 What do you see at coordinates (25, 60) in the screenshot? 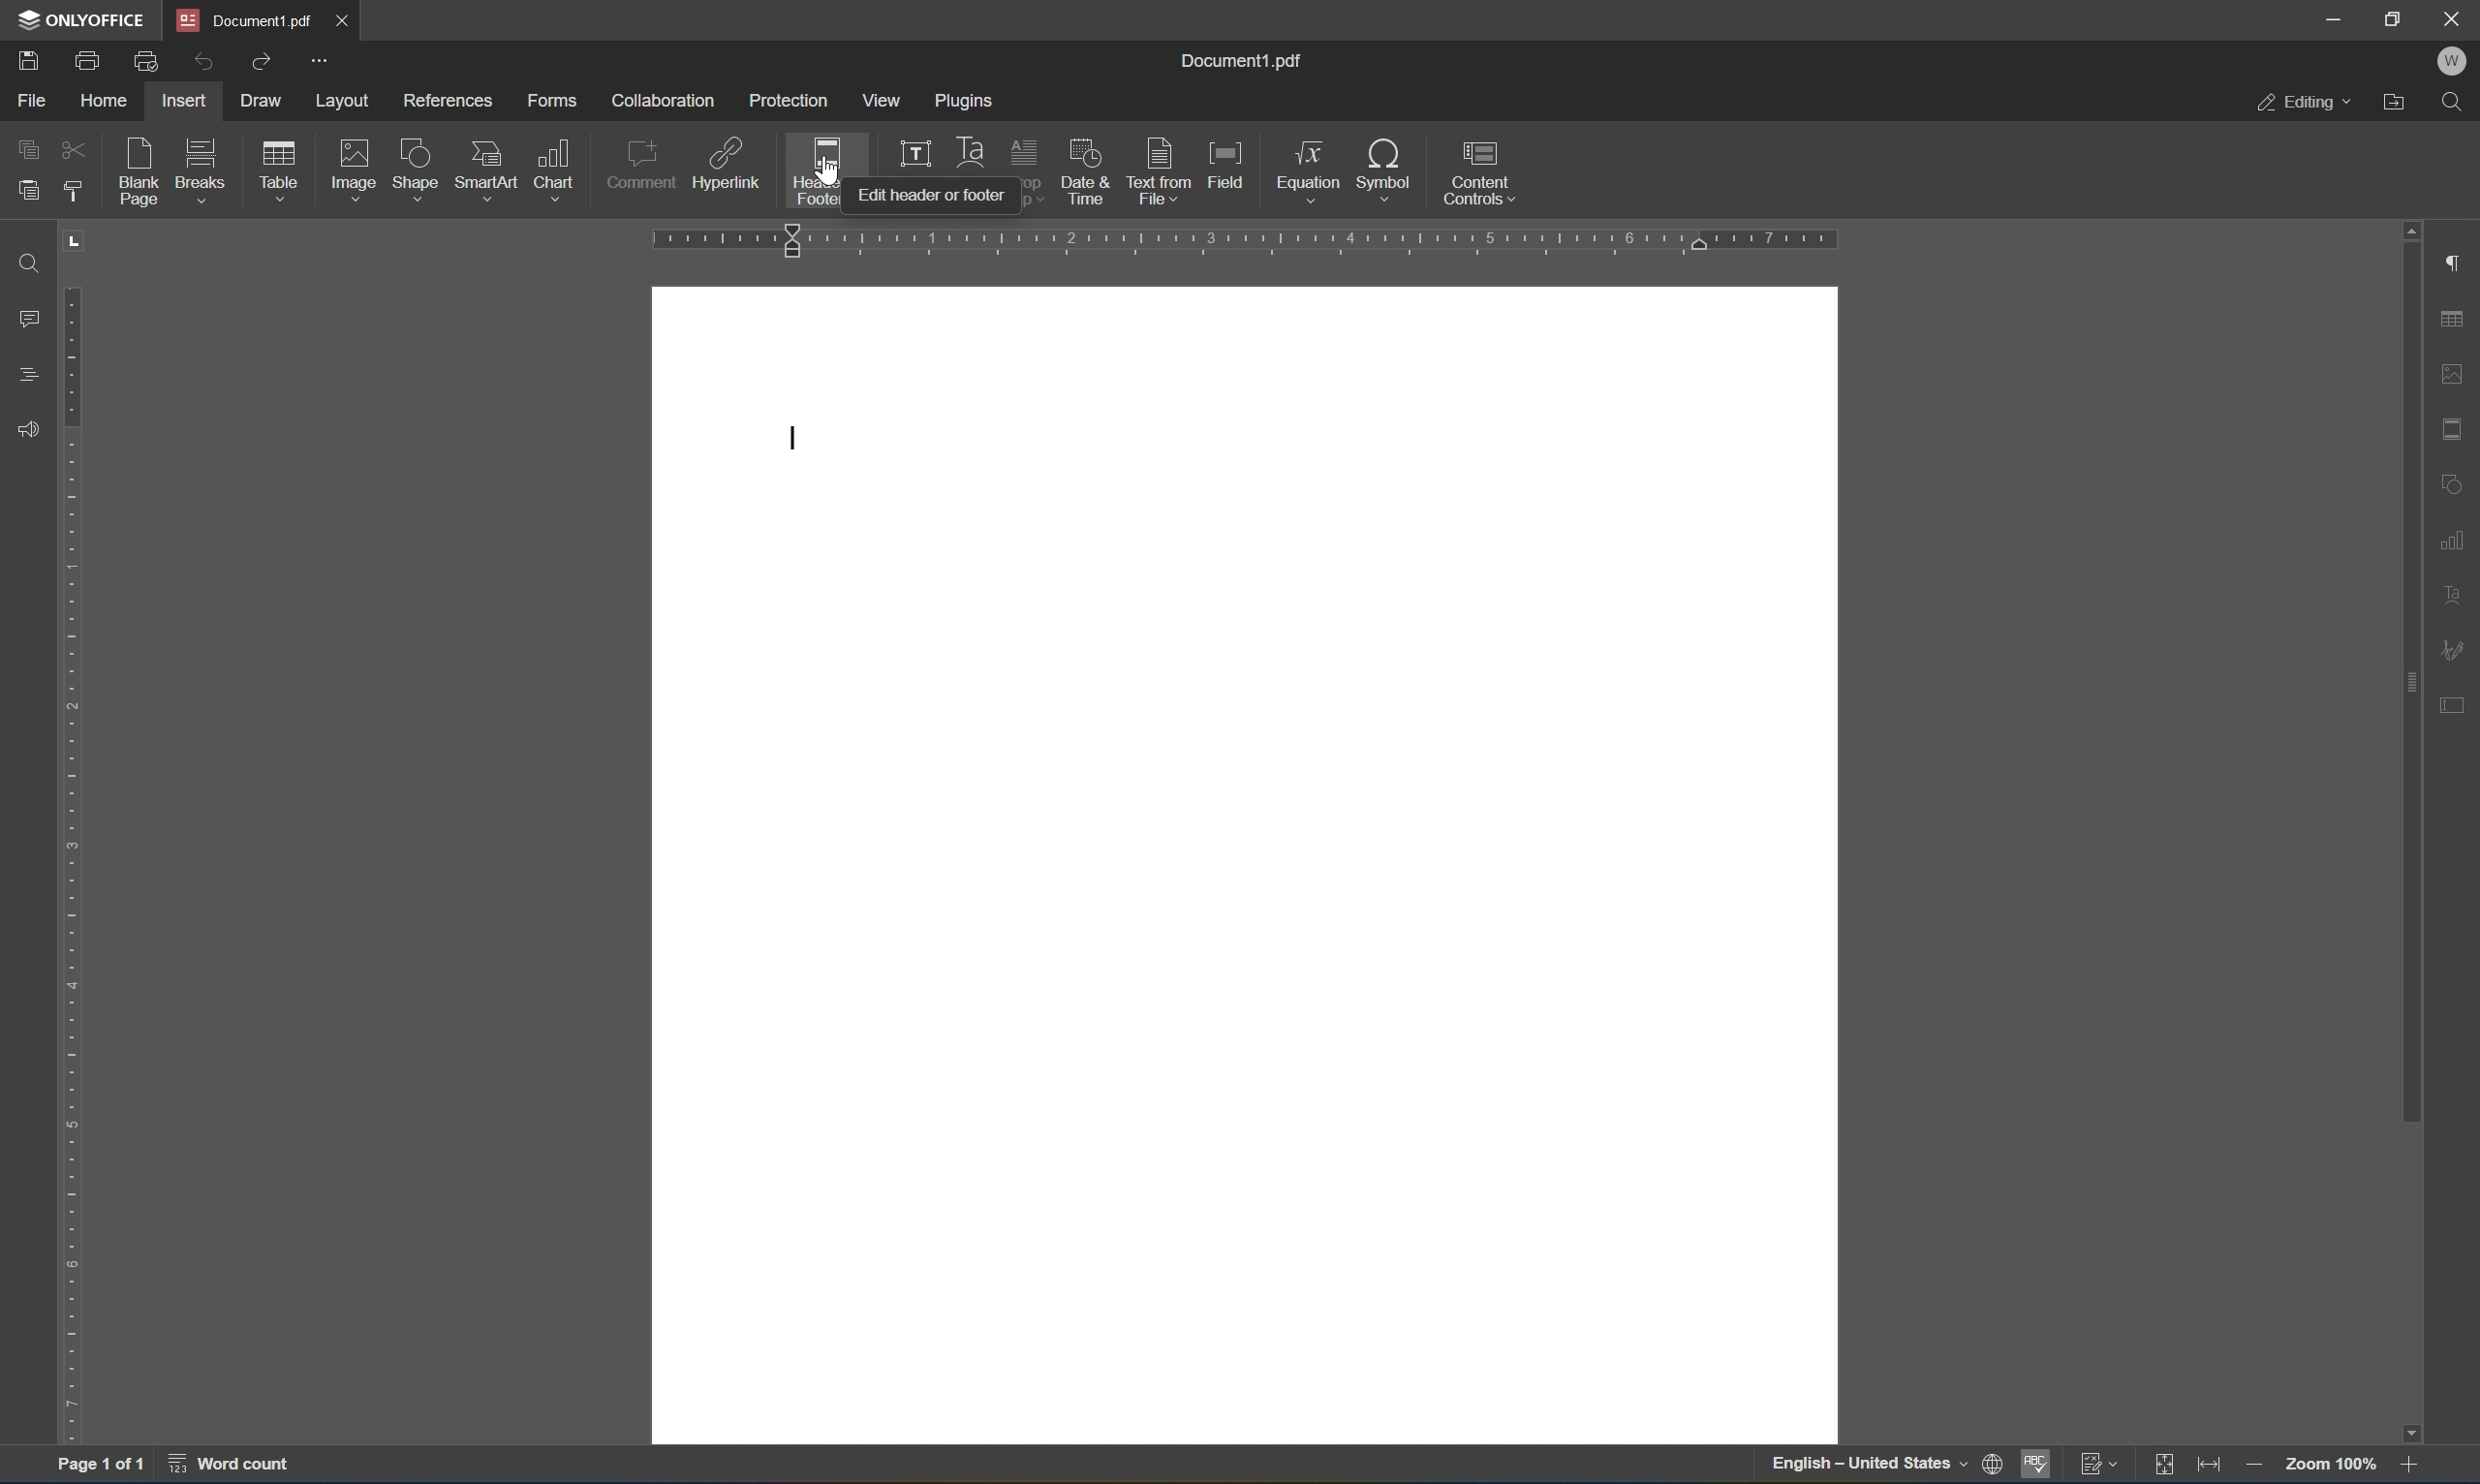
I see `save` at bounding box center [25, 60].